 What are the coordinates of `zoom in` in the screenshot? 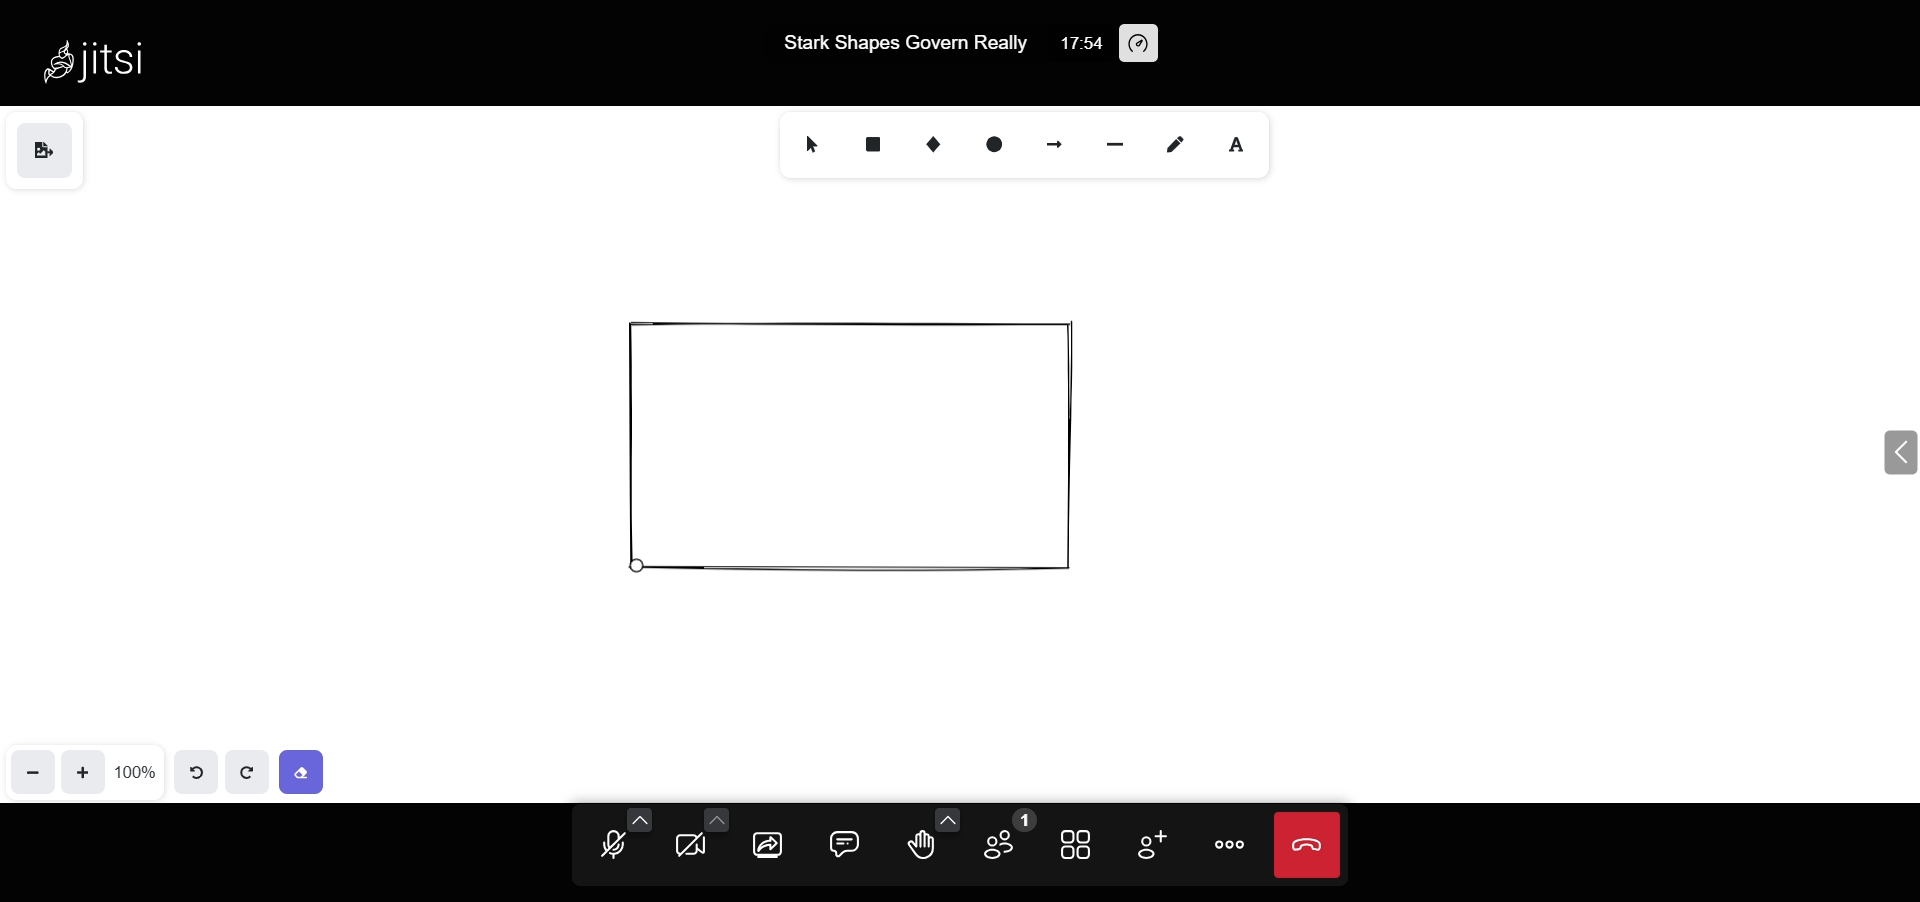 It's located at (83, 770).